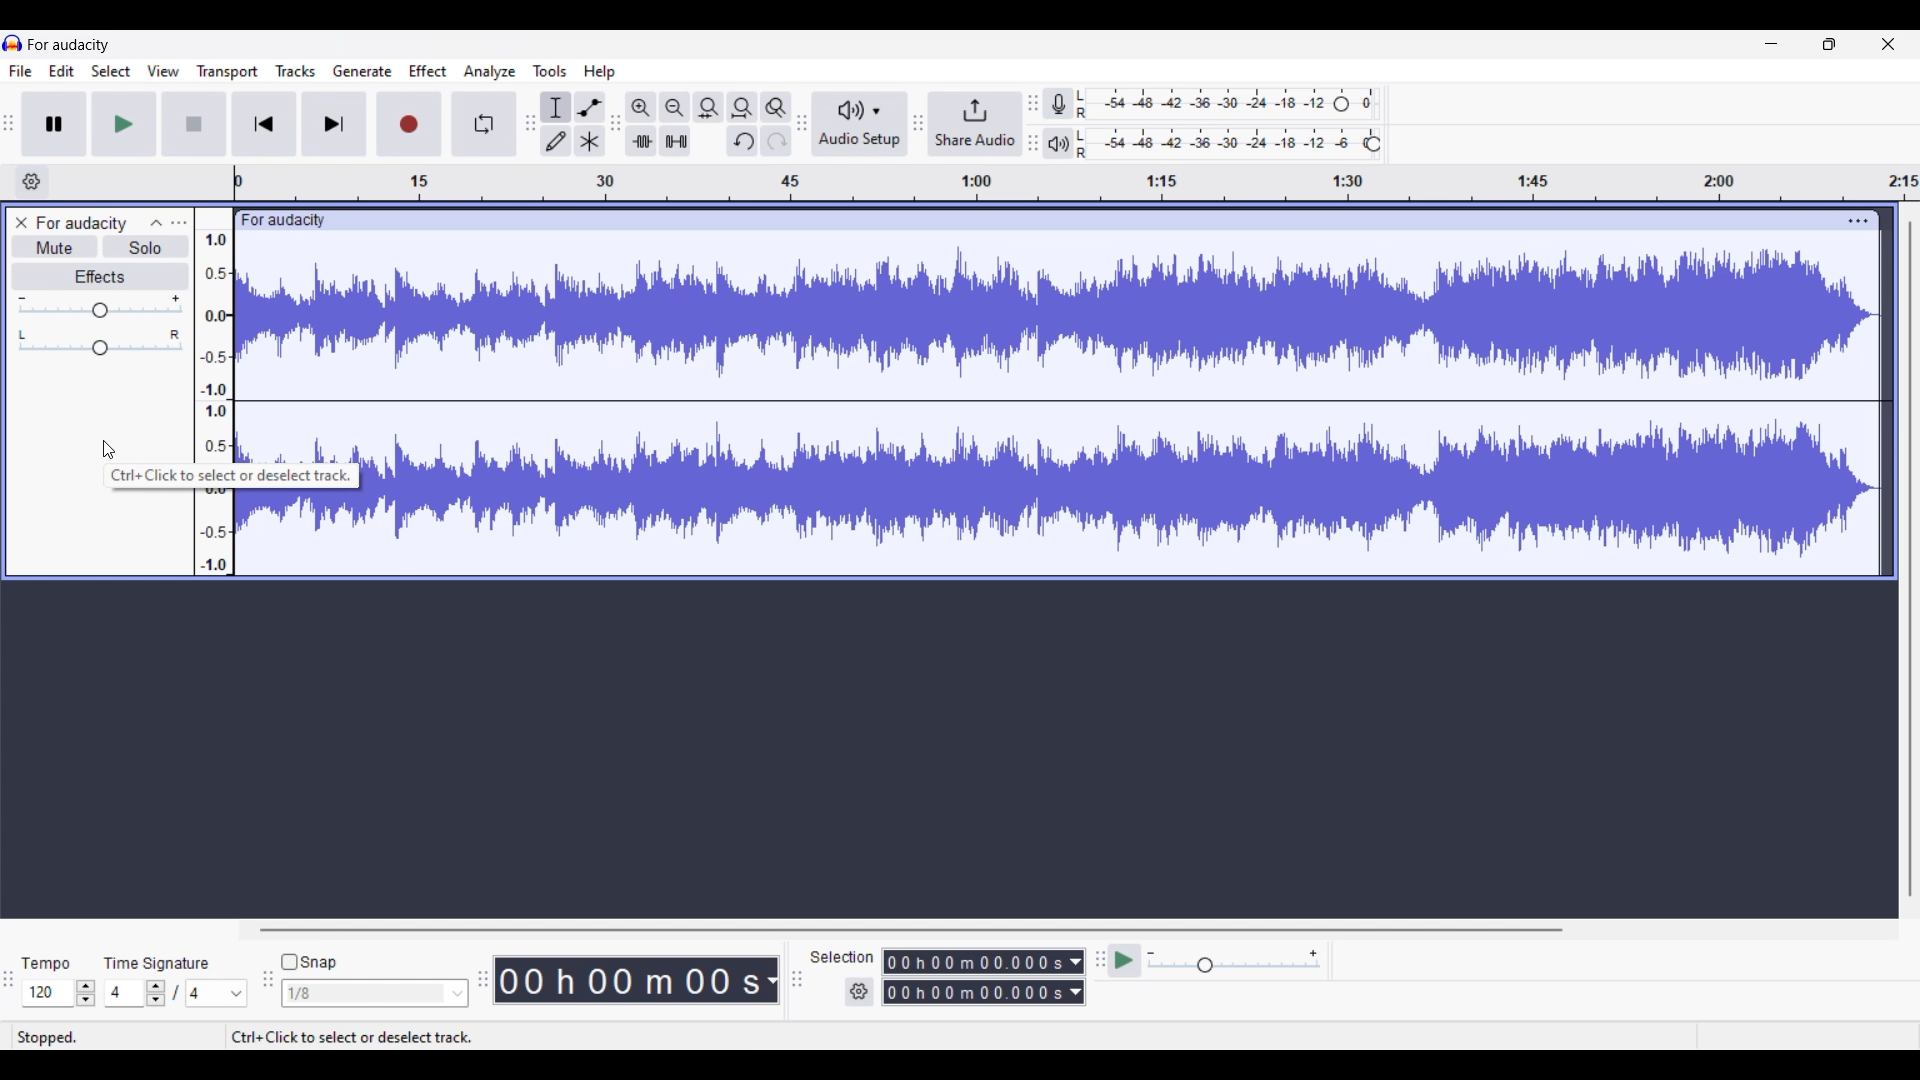  What do you see at coordinates (1889, 44) in the screenshot?
I see `Close interface` at bounding box center [1889, 44].